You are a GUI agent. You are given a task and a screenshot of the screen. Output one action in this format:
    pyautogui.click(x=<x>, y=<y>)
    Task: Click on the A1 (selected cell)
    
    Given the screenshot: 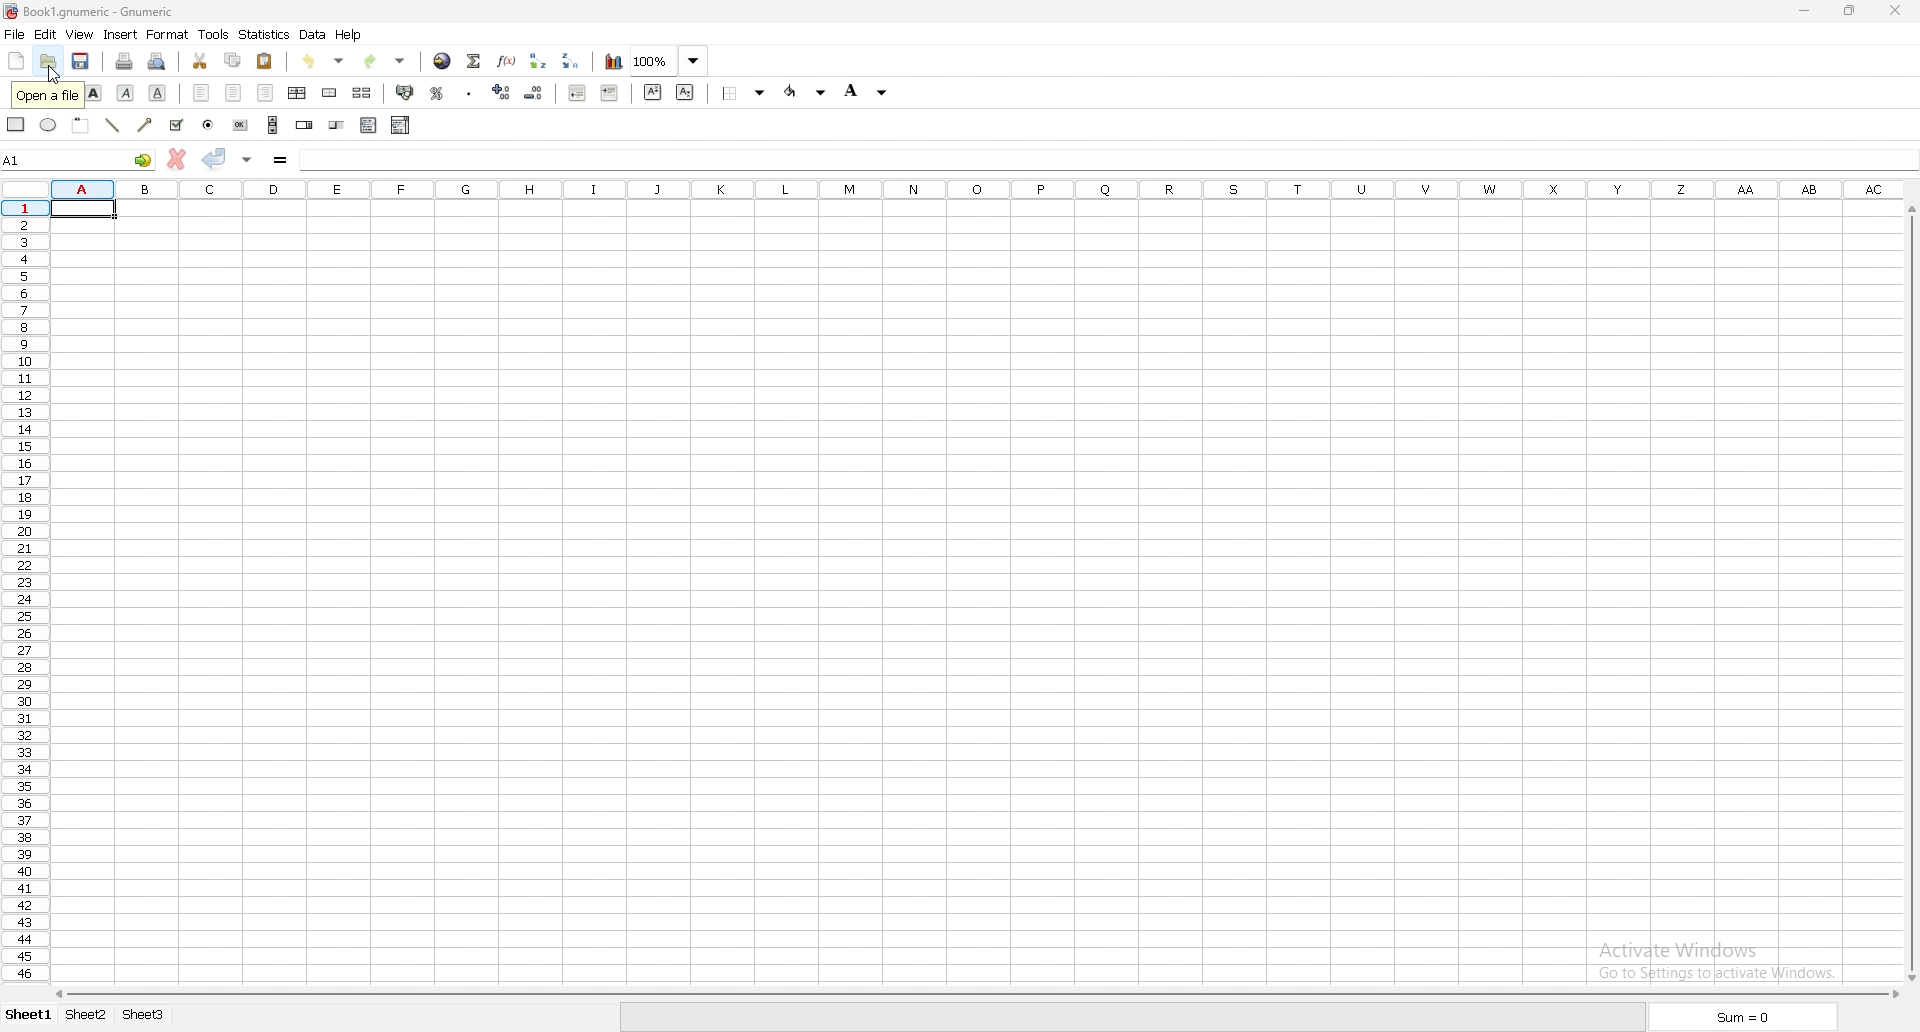 What is the action you would take?
    pyautogui.click(x=84, y=209)
    